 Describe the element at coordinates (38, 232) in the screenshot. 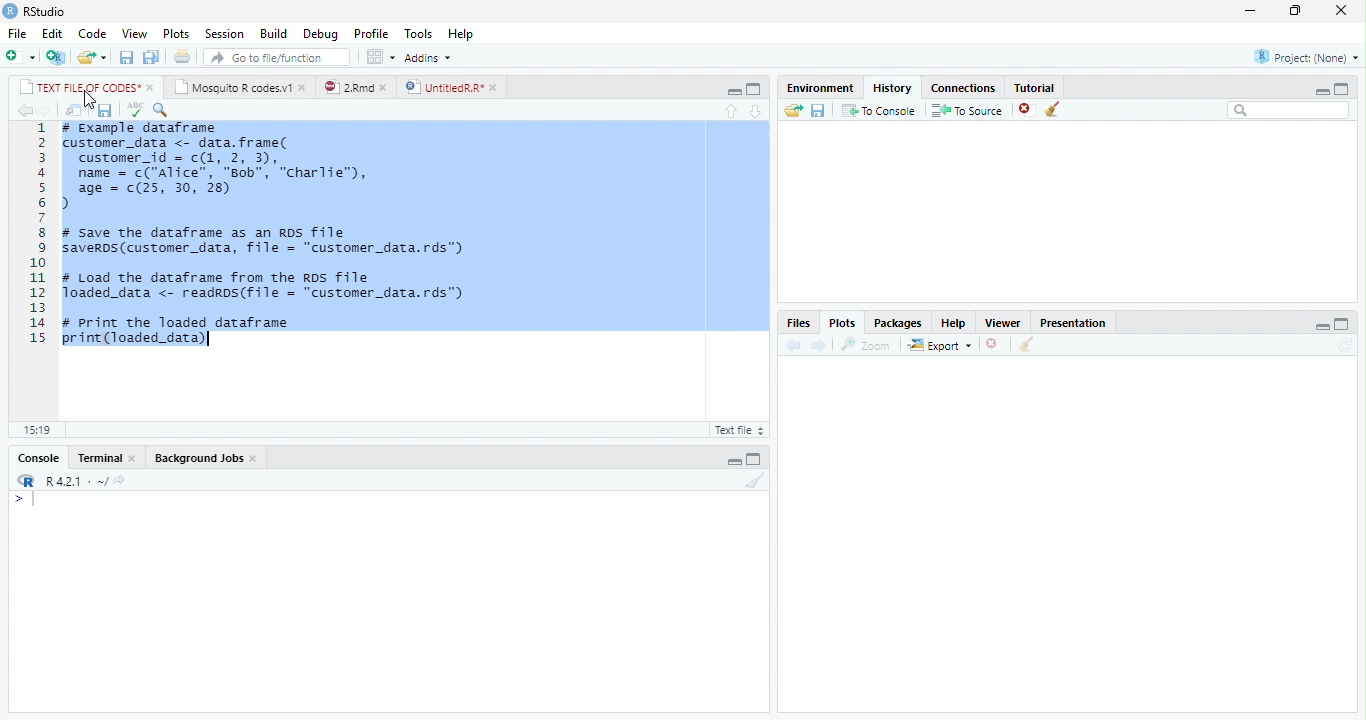

I see `line numbering` at that location.